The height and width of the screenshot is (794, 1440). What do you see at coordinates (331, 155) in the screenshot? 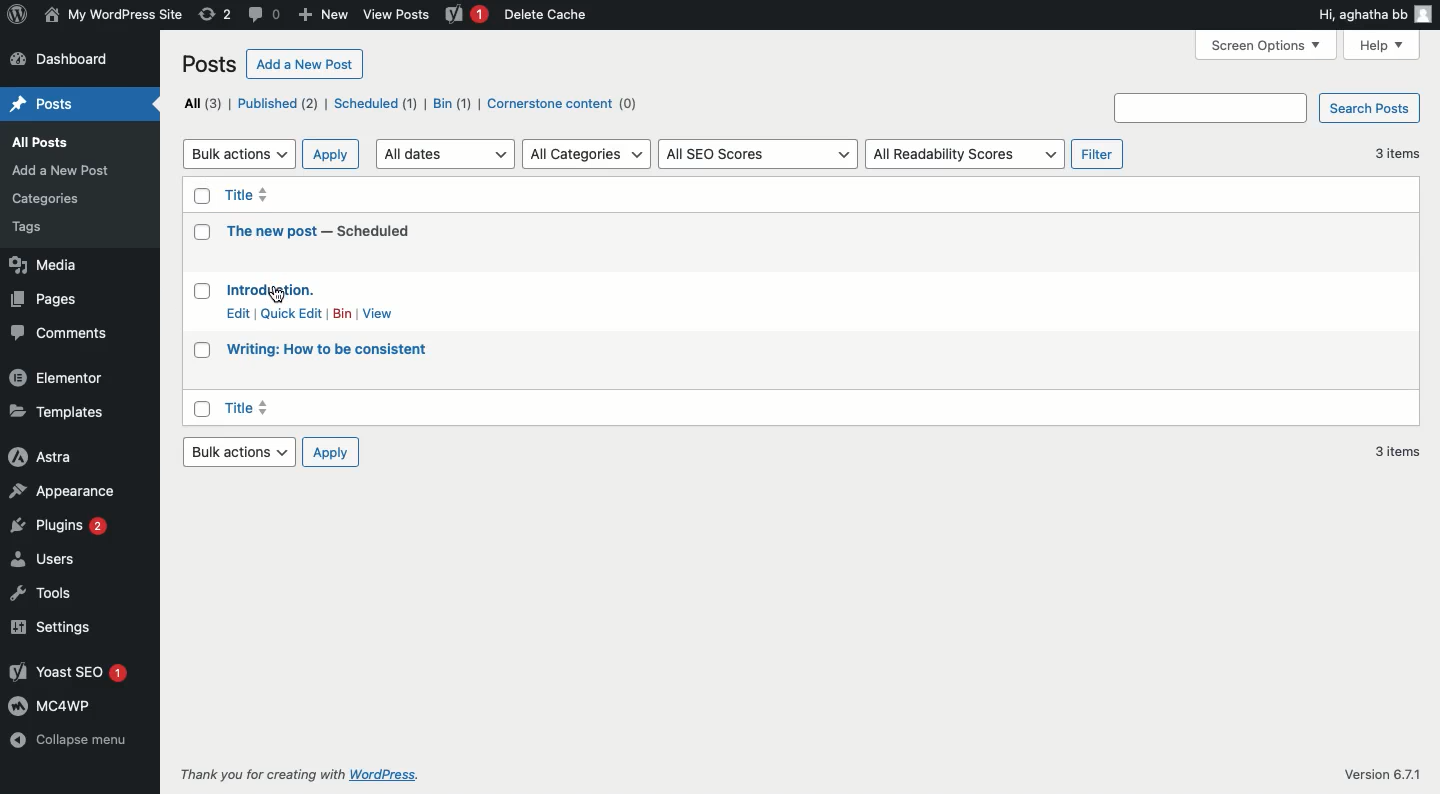
I see `Apply` at bounding box center [331, 155].